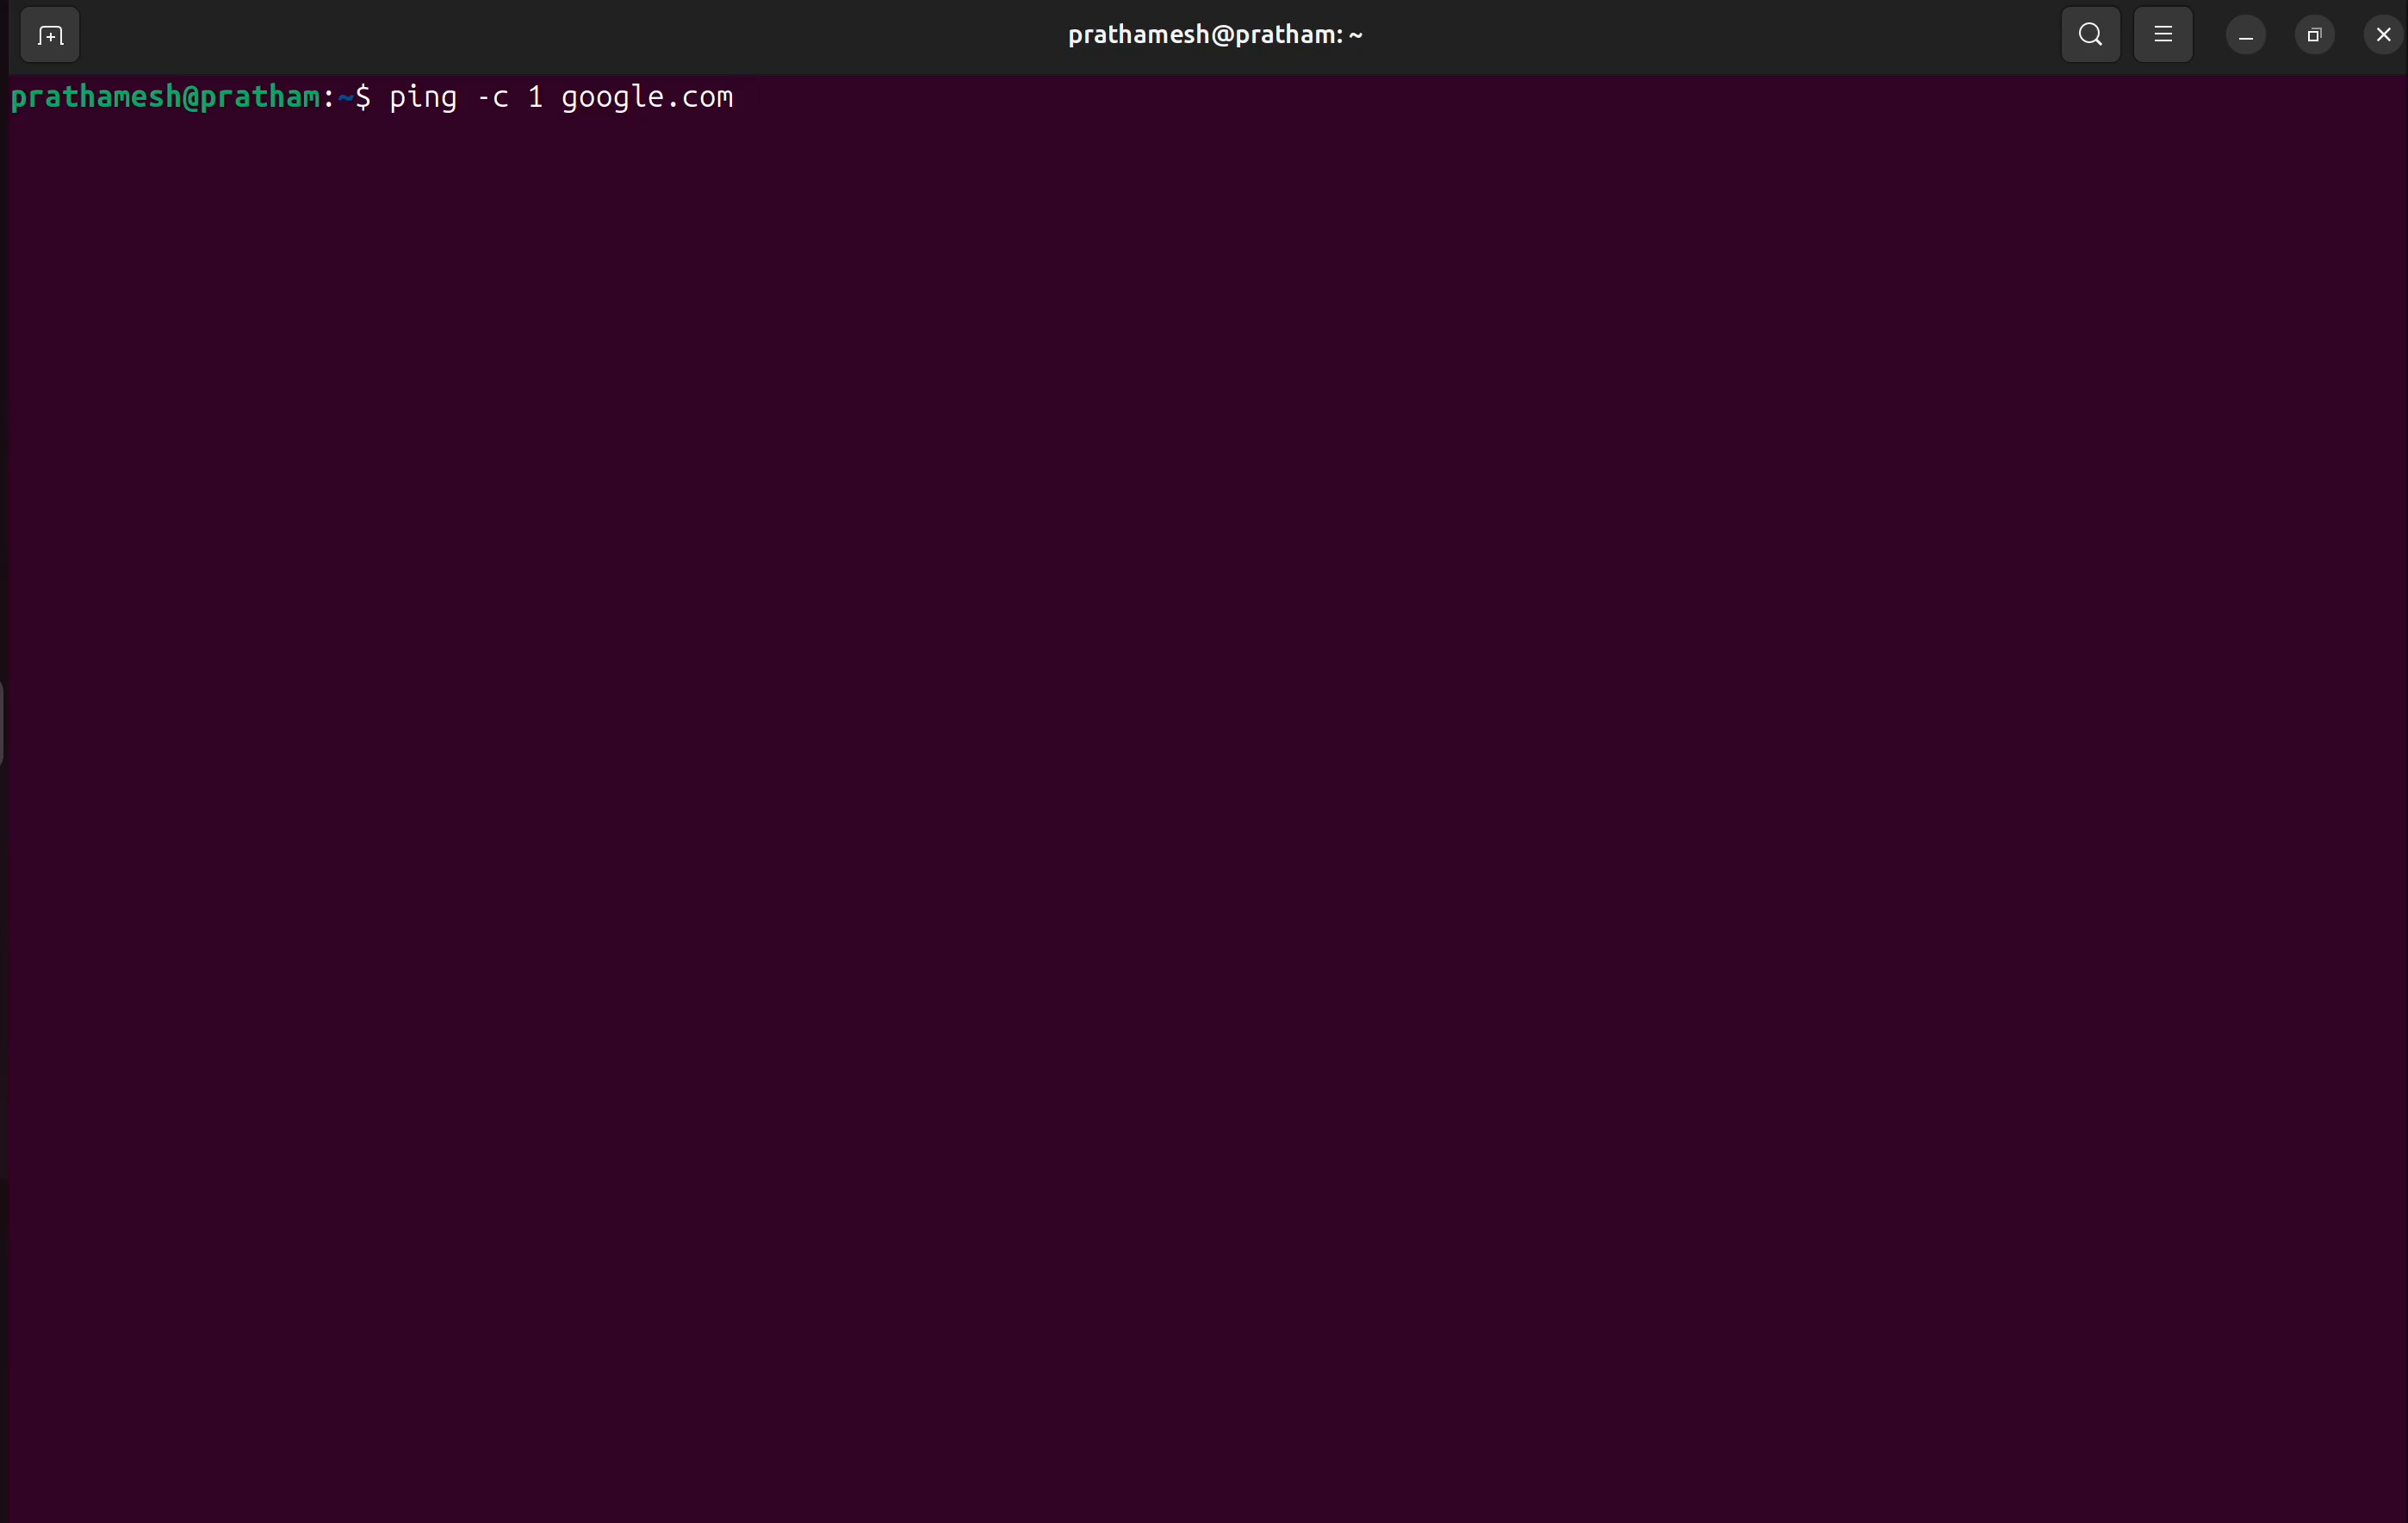  What do you see at coordinates (2382, 29) in the screenshot?
I see `close` at bounding box center [2382, 29].